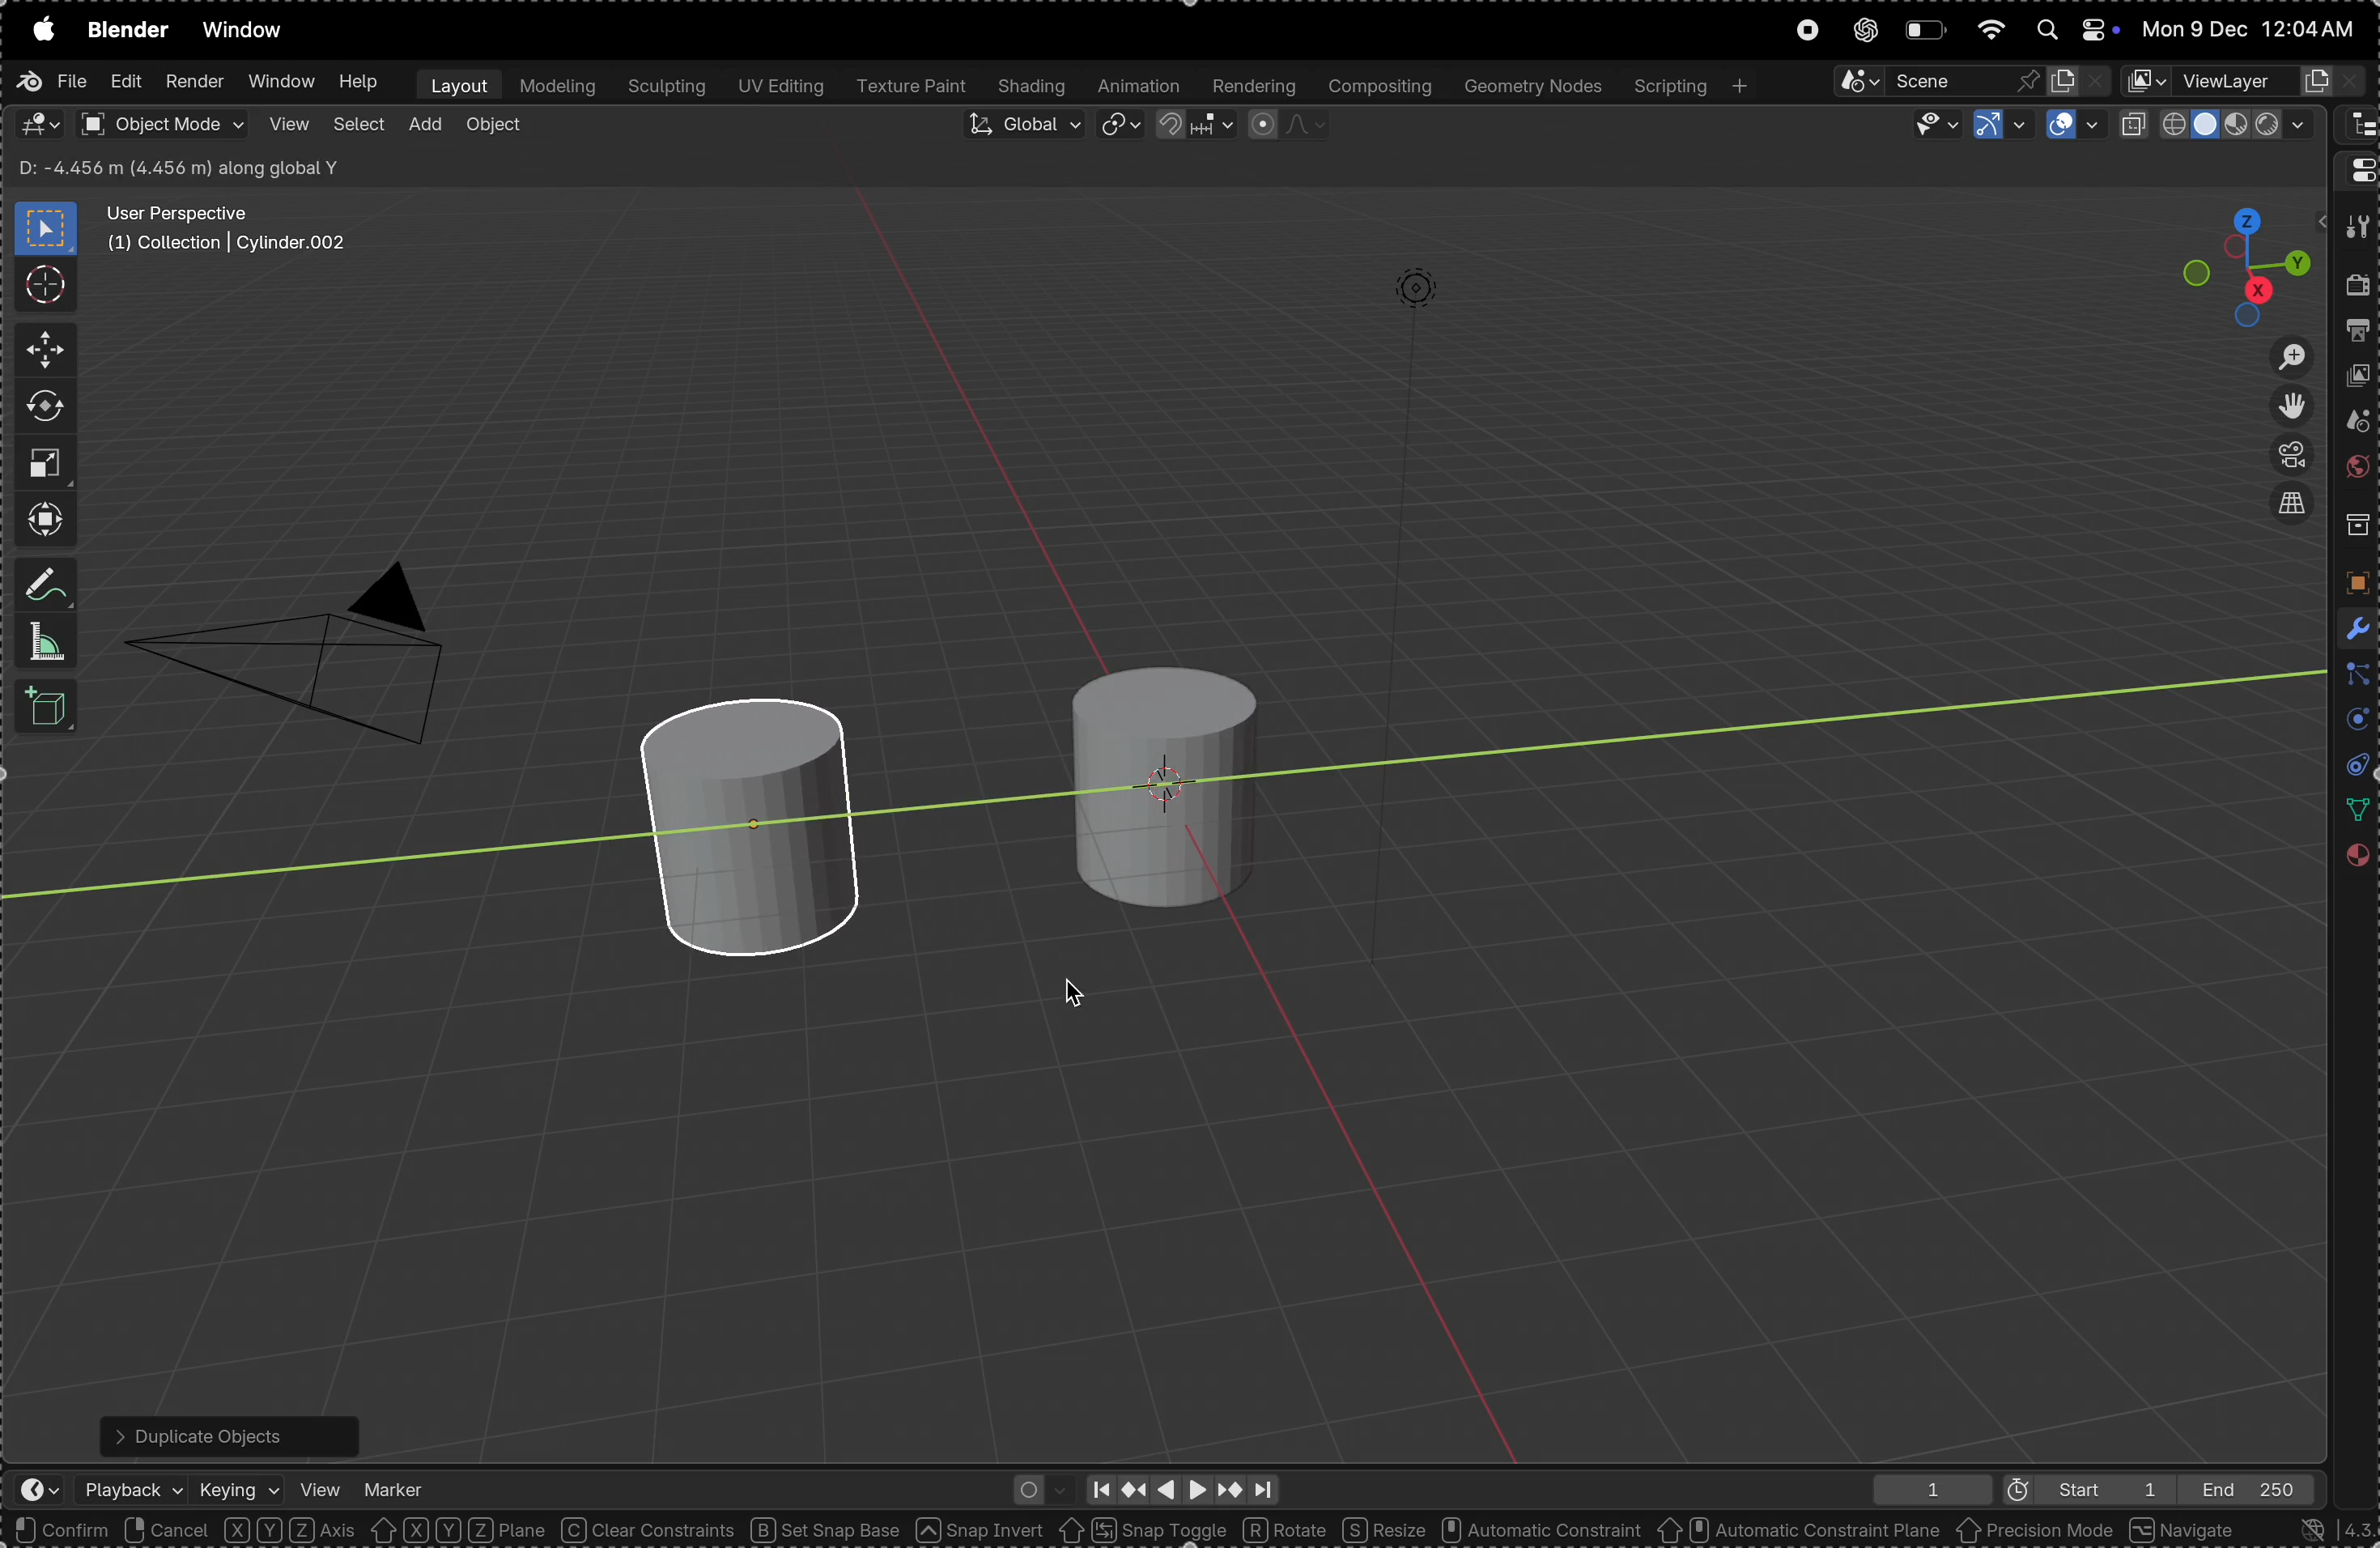 This screenshot has height=1548, width=2380. I want to click on set snap base, so click(833, 1530).